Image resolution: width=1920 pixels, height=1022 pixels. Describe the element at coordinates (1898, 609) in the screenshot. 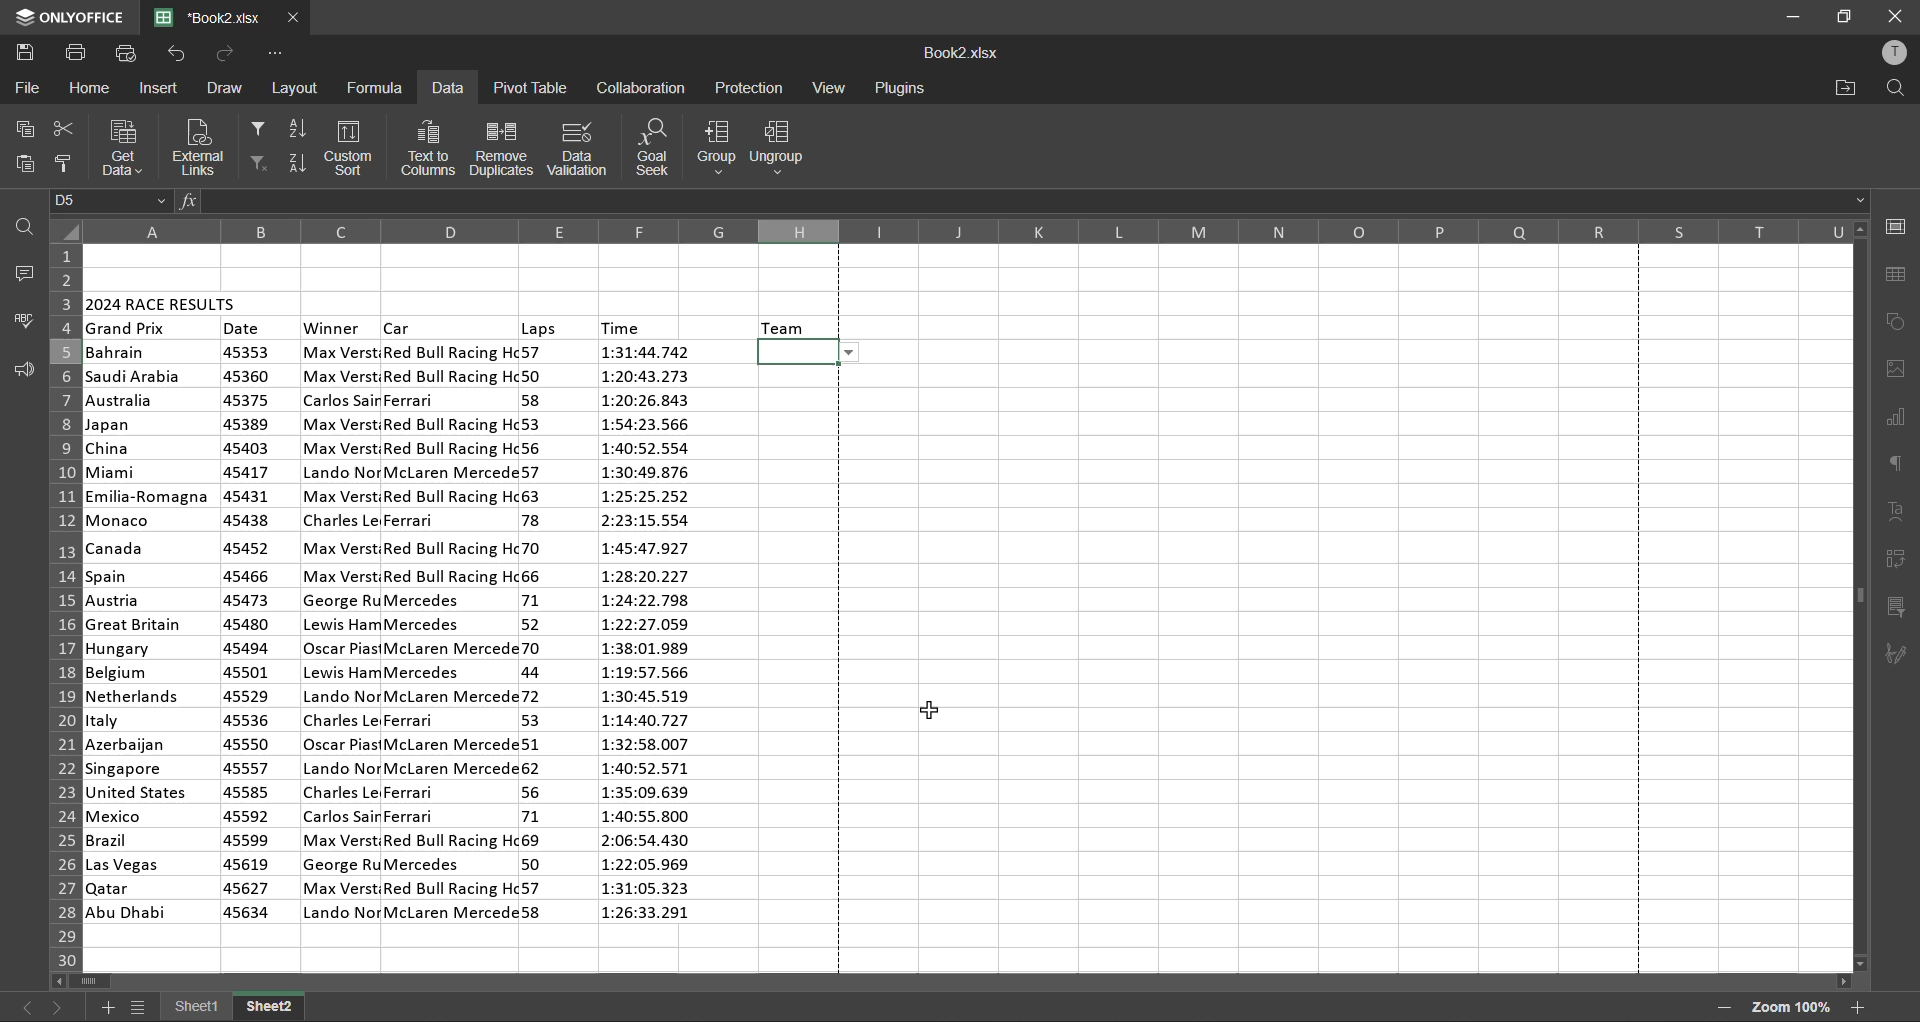

I see `slicer` at that location.